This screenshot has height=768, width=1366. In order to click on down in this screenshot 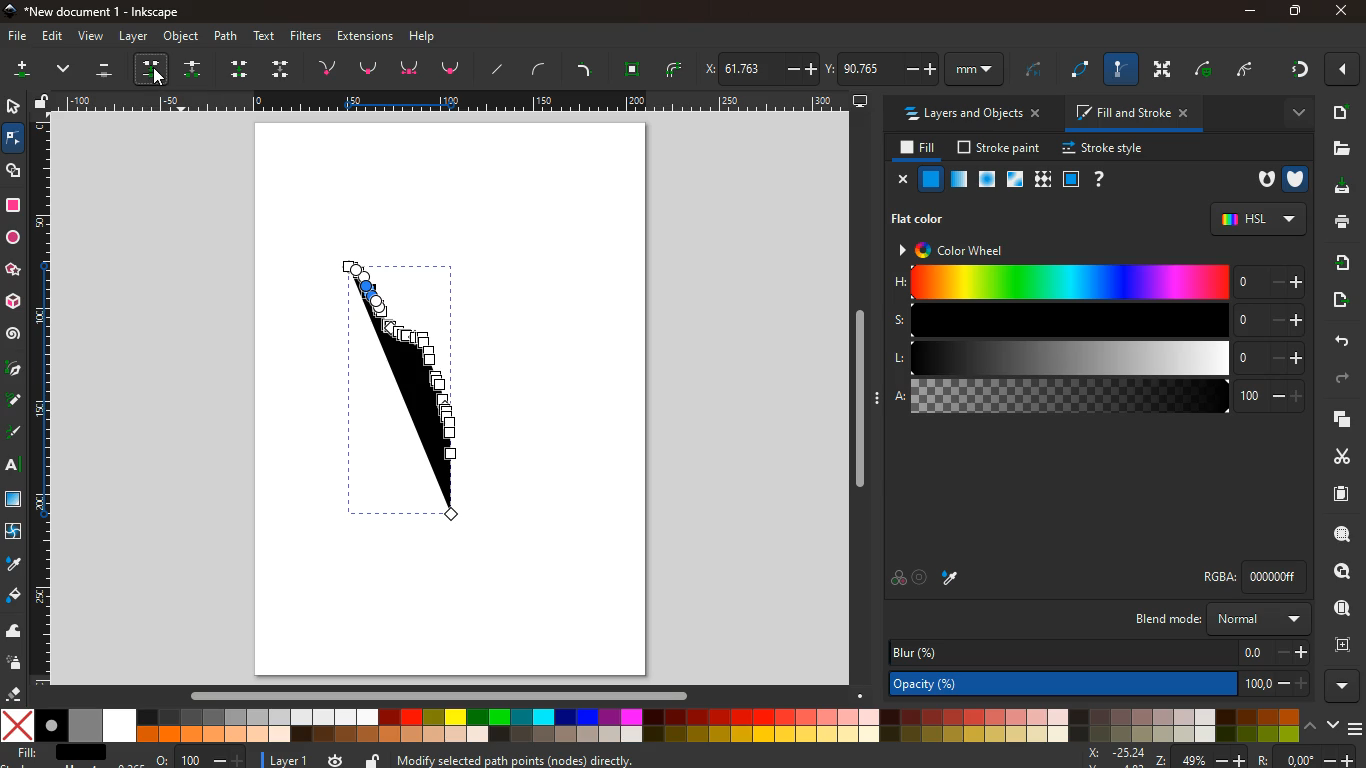, I will do `click(66, 71)`.